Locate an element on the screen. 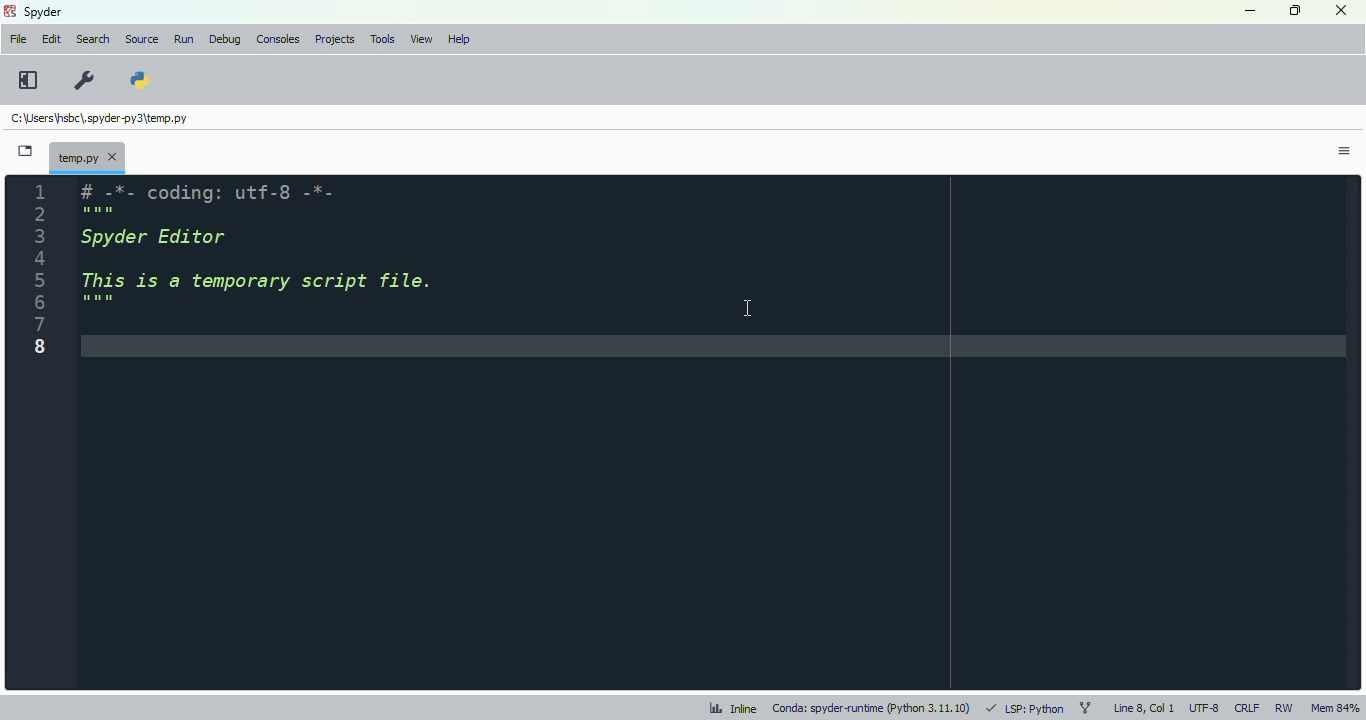 This screenshot has height=720, width=1366. file is located at coordinates (18, 39).